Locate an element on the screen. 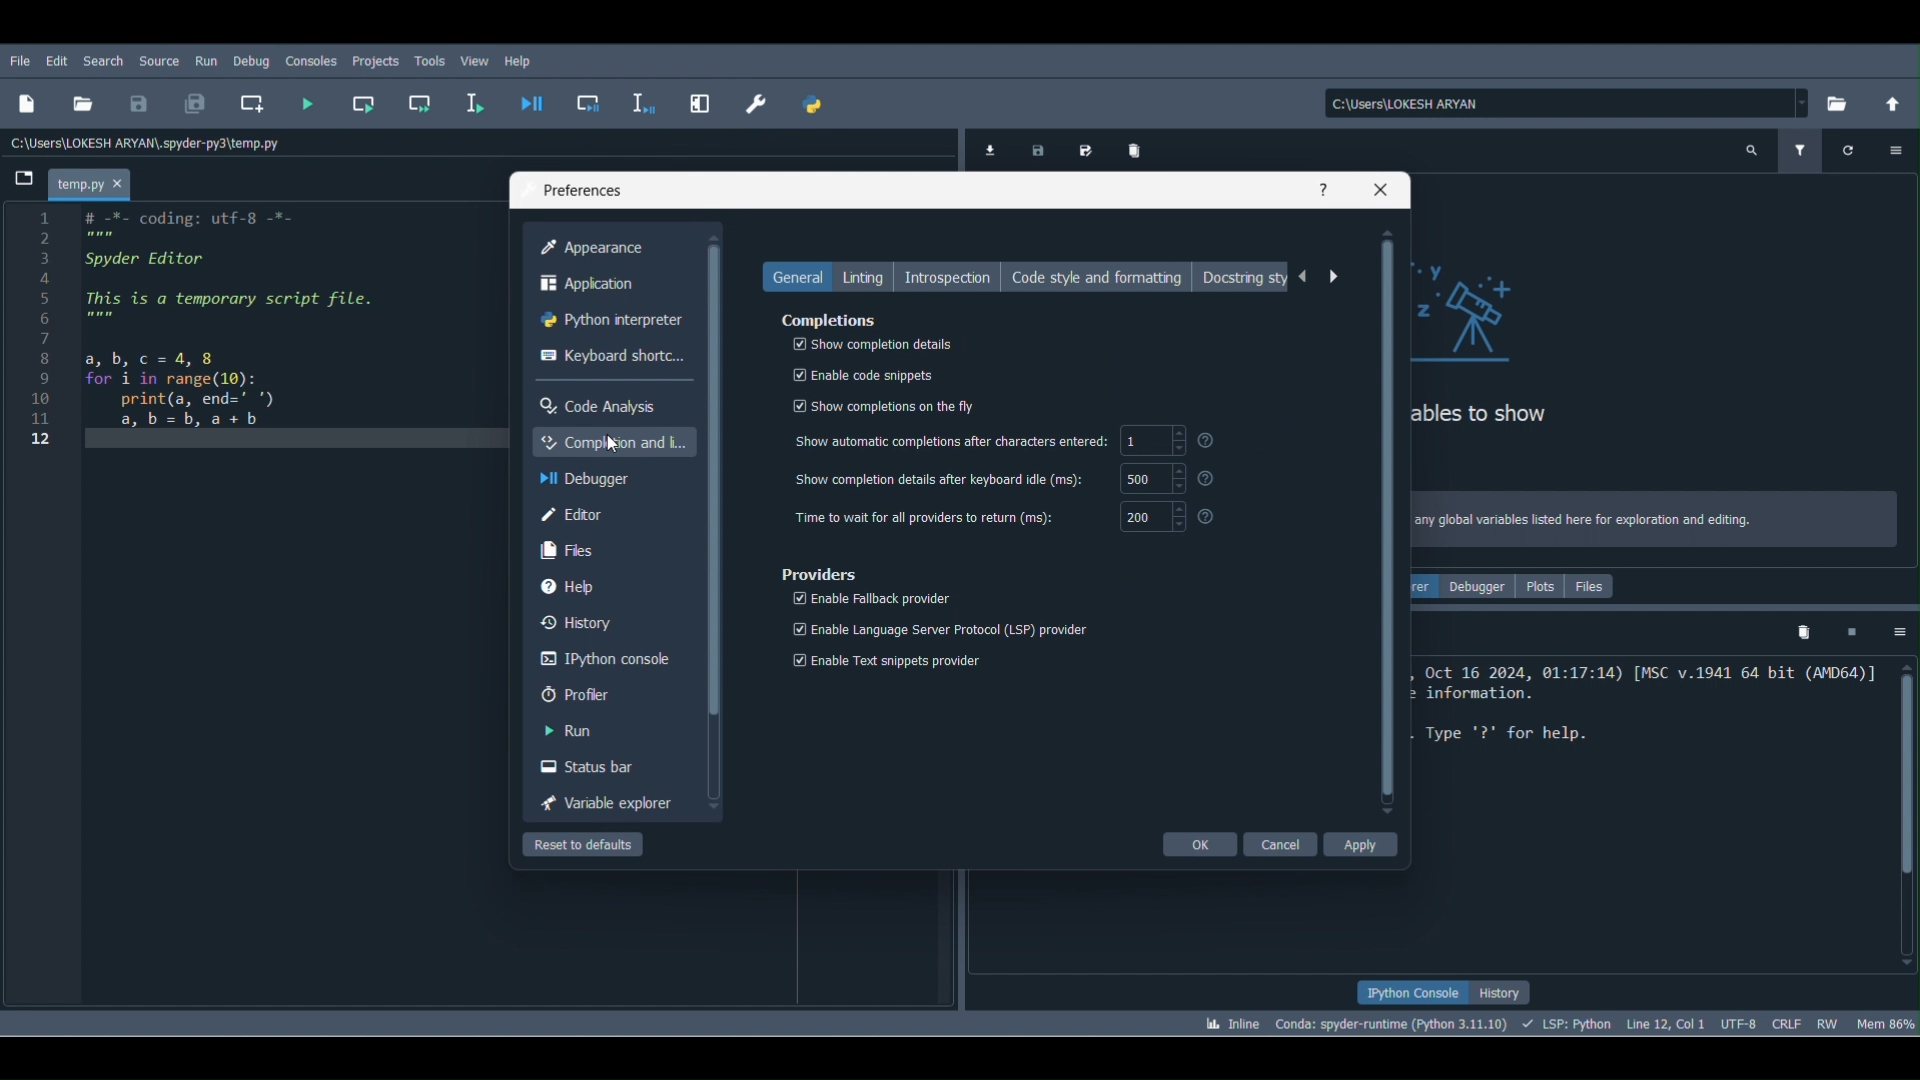 Image resolution: width=1920 pixels, height=1080 pixels. Version is located at coordinates (1390, 1023).